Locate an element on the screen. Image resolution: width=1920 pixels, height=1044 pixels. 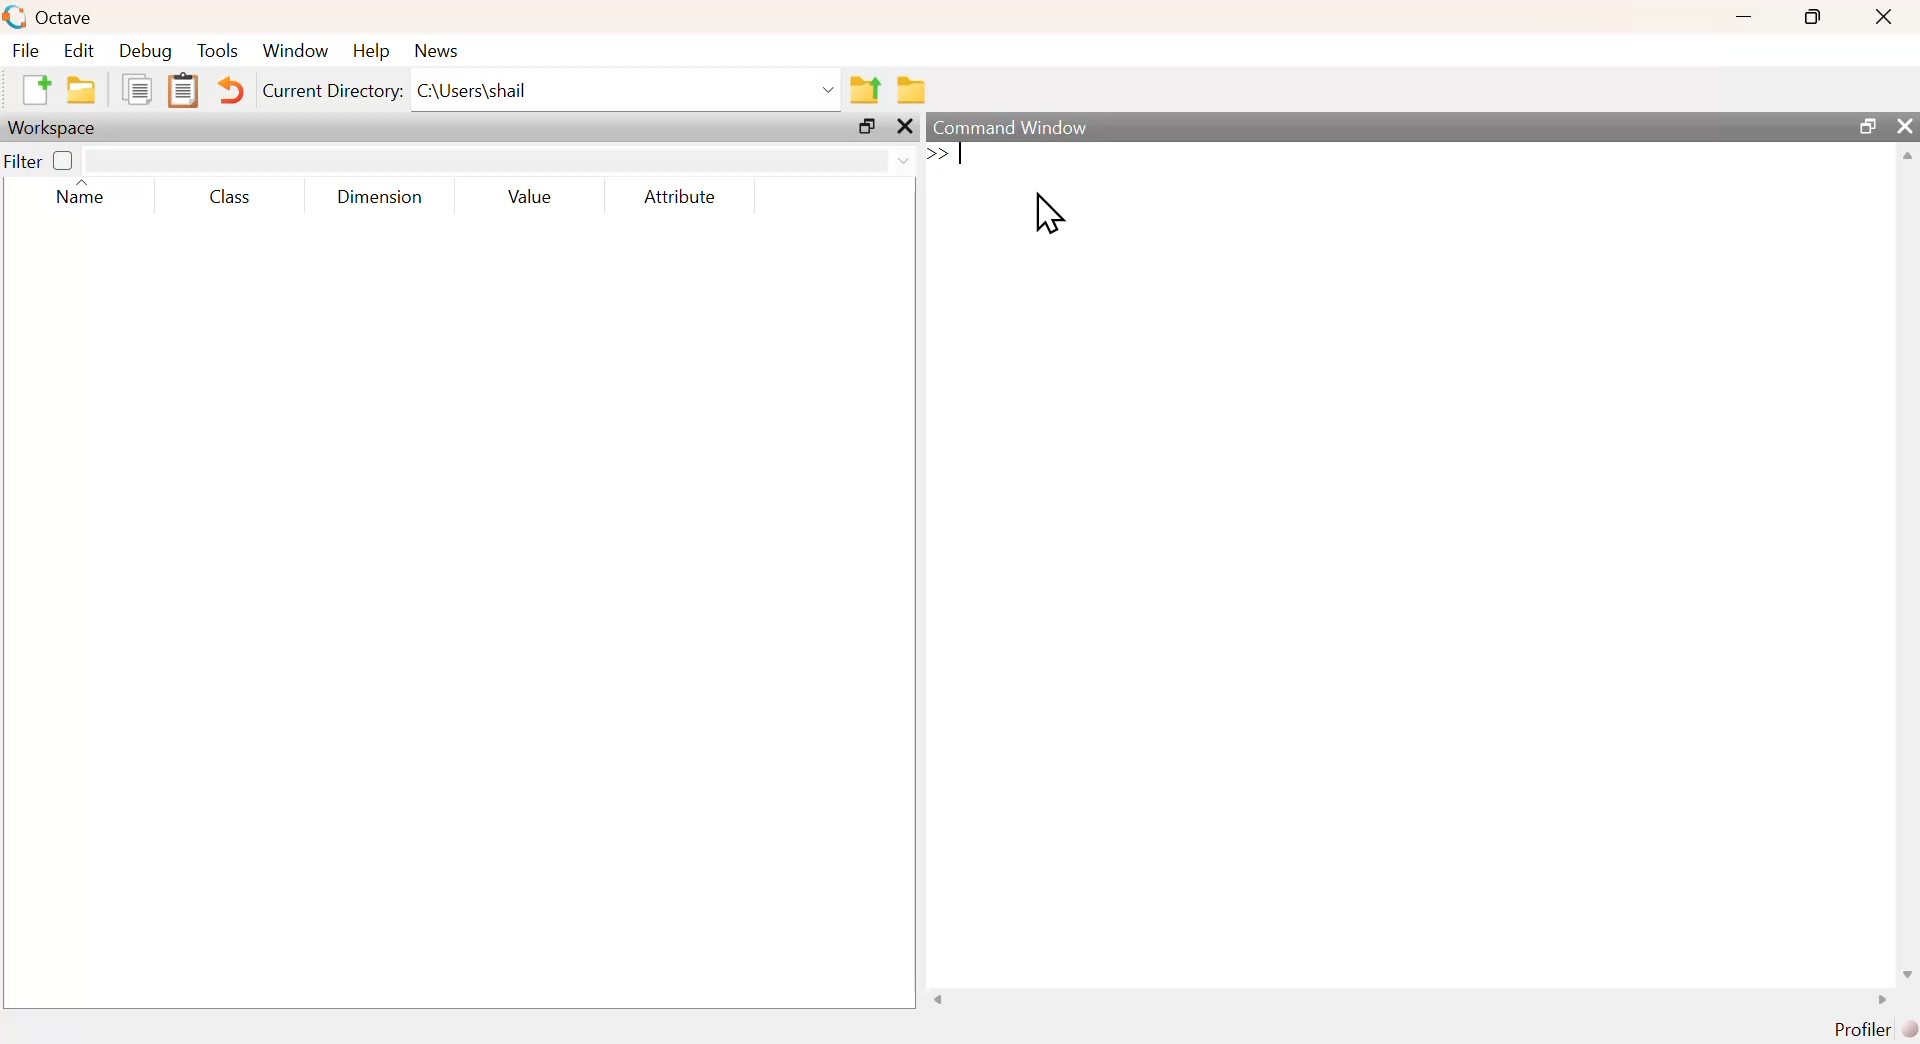
commands is located at coordinates (1301, 202).